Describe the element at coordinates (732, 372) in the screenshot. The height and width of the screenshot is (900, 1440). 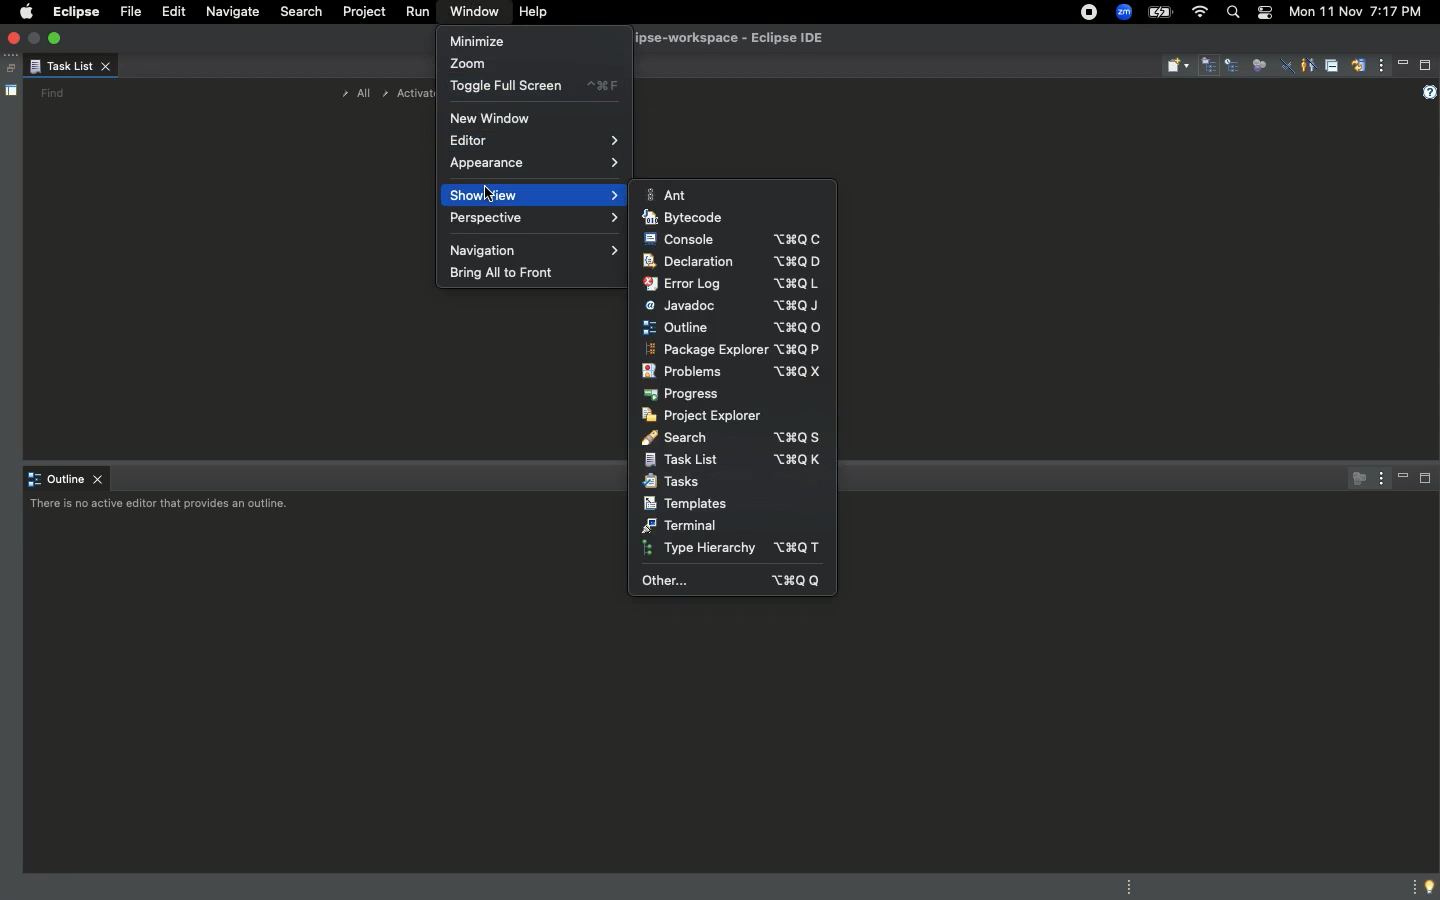
I see `Problems` at that location.